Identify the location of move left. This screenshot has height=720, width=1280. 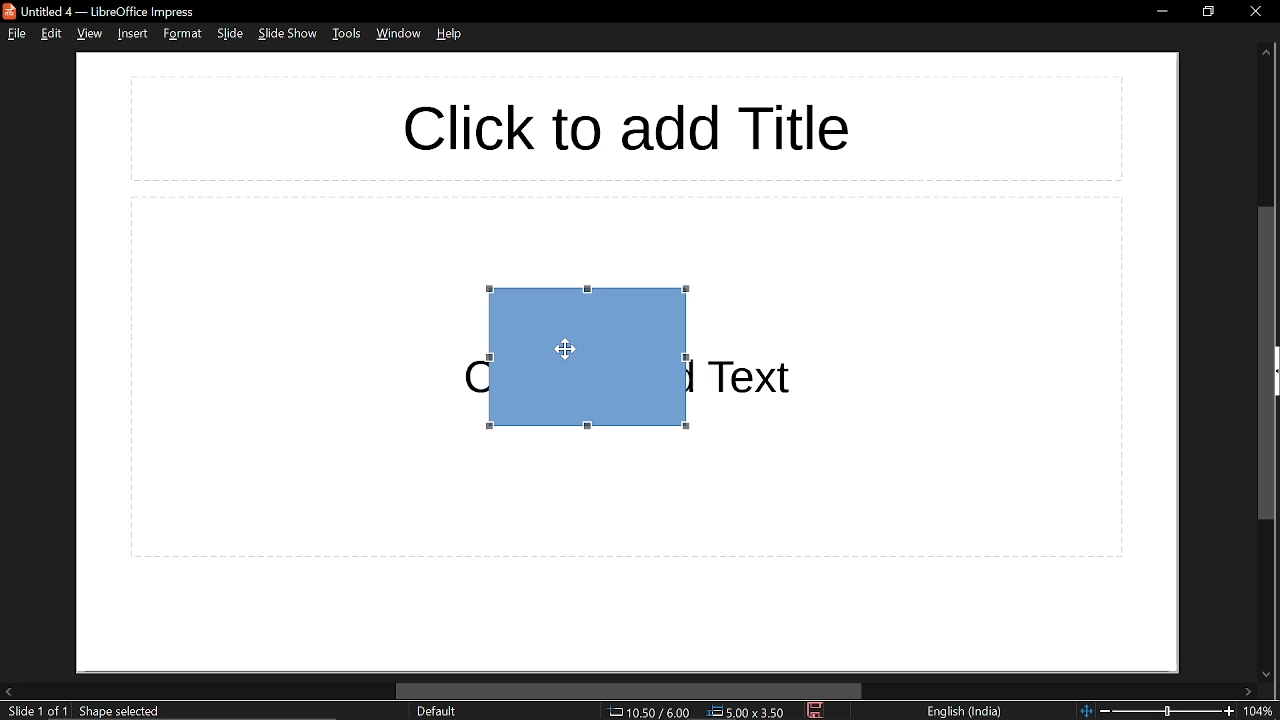
(8, 690).